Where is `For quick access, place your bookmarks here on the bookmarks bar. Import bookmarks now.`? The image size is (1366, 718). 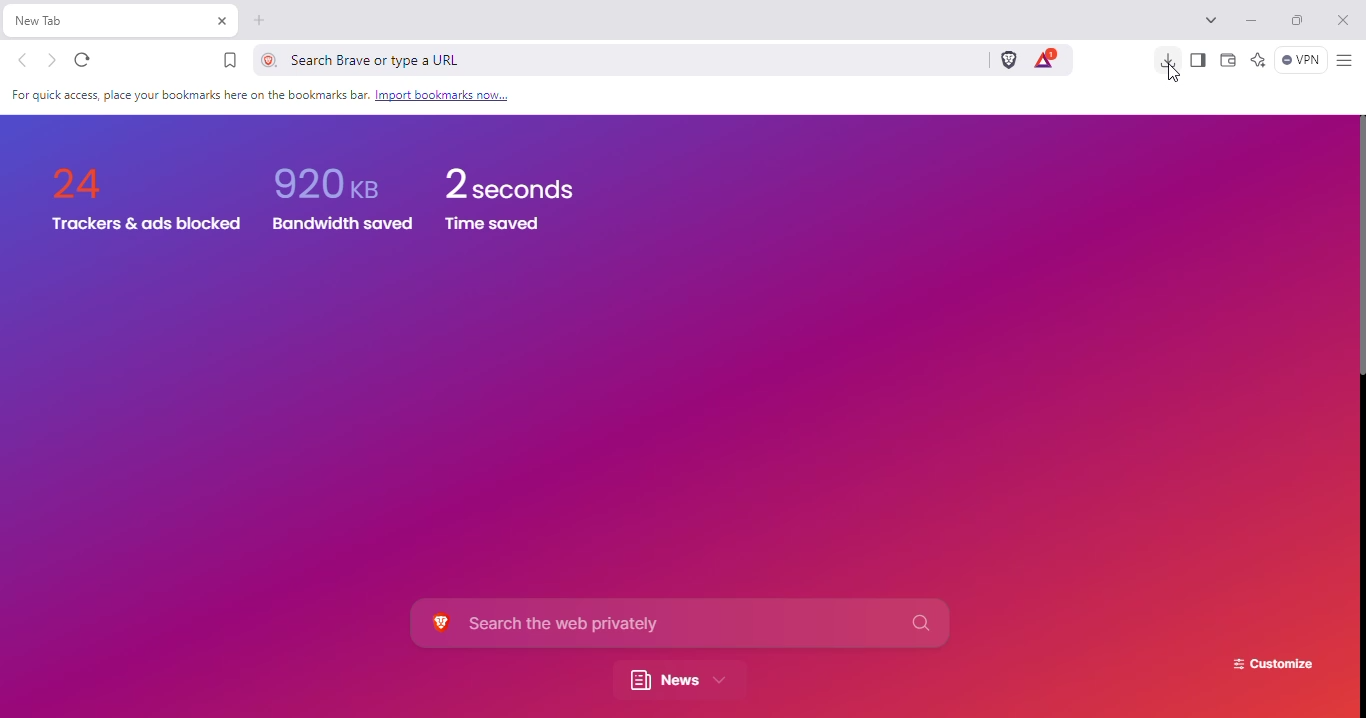 For quick access, place your bookmarks here on the bookmarks bar. Import bookmarks now. is located at coordinates (187, 96).